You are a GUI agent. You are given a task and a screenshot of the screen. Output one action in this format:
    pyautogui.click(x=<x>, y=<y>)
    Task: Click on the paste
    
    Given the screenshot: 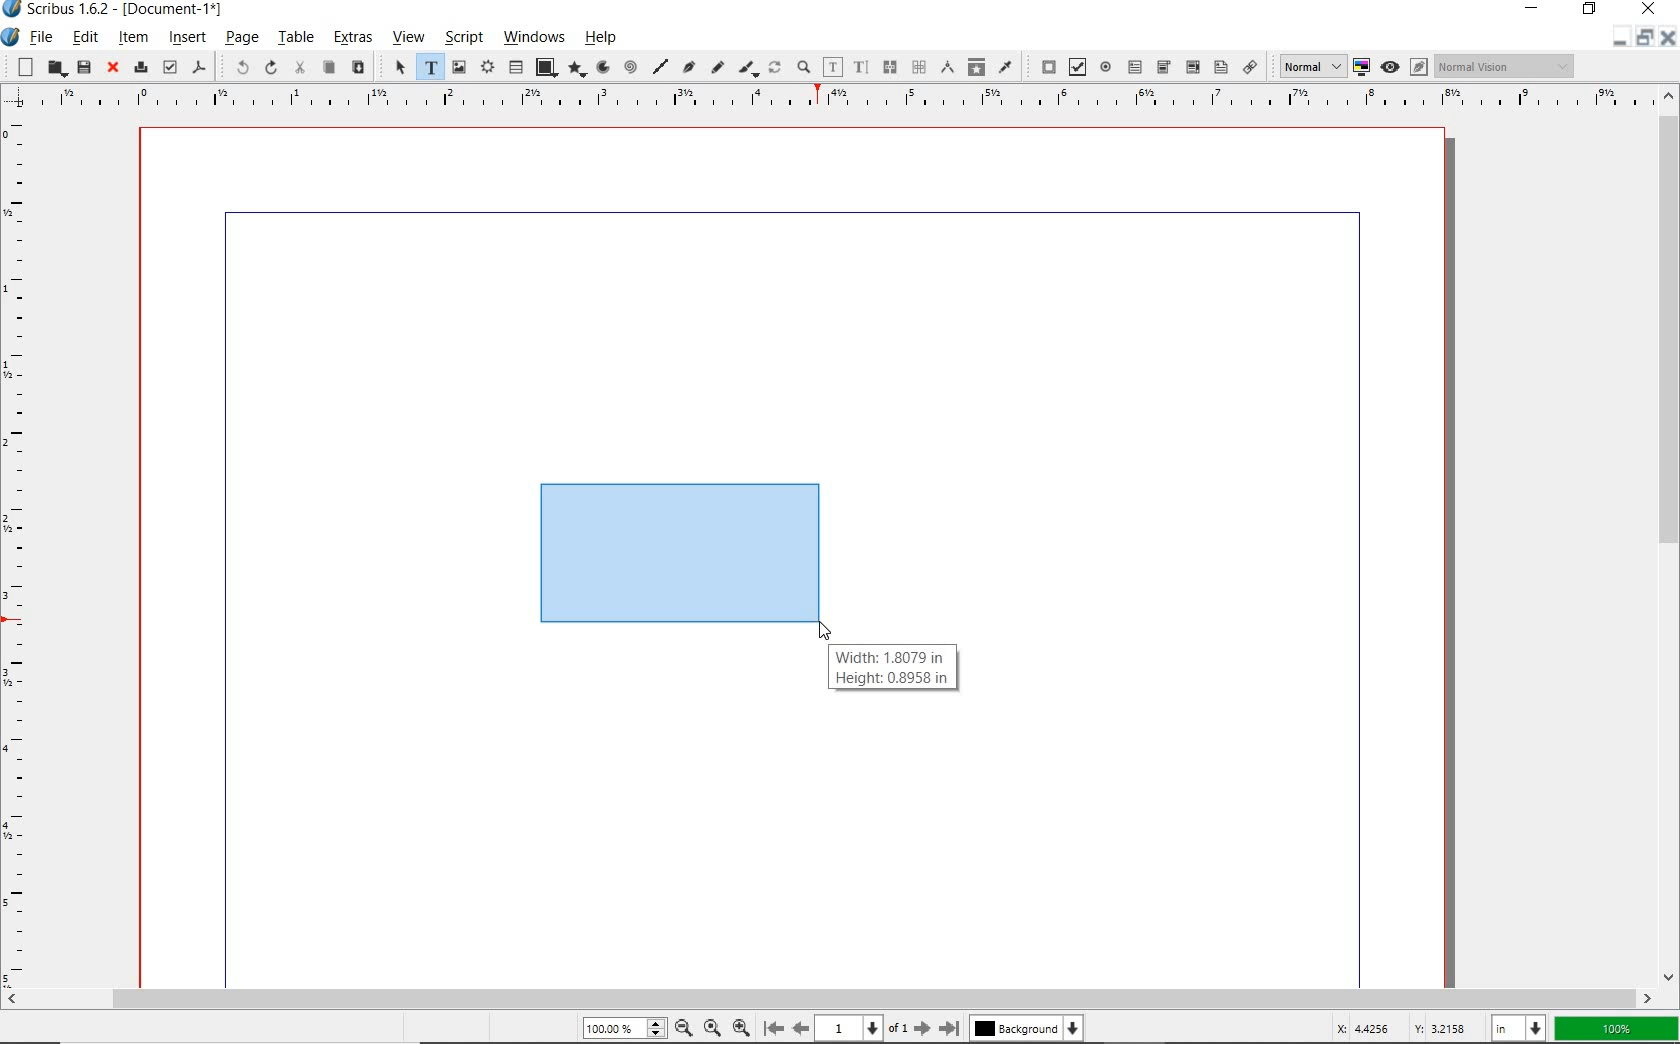 What is the action you would take?
    pyautogui.click(x=360, y=69)
    